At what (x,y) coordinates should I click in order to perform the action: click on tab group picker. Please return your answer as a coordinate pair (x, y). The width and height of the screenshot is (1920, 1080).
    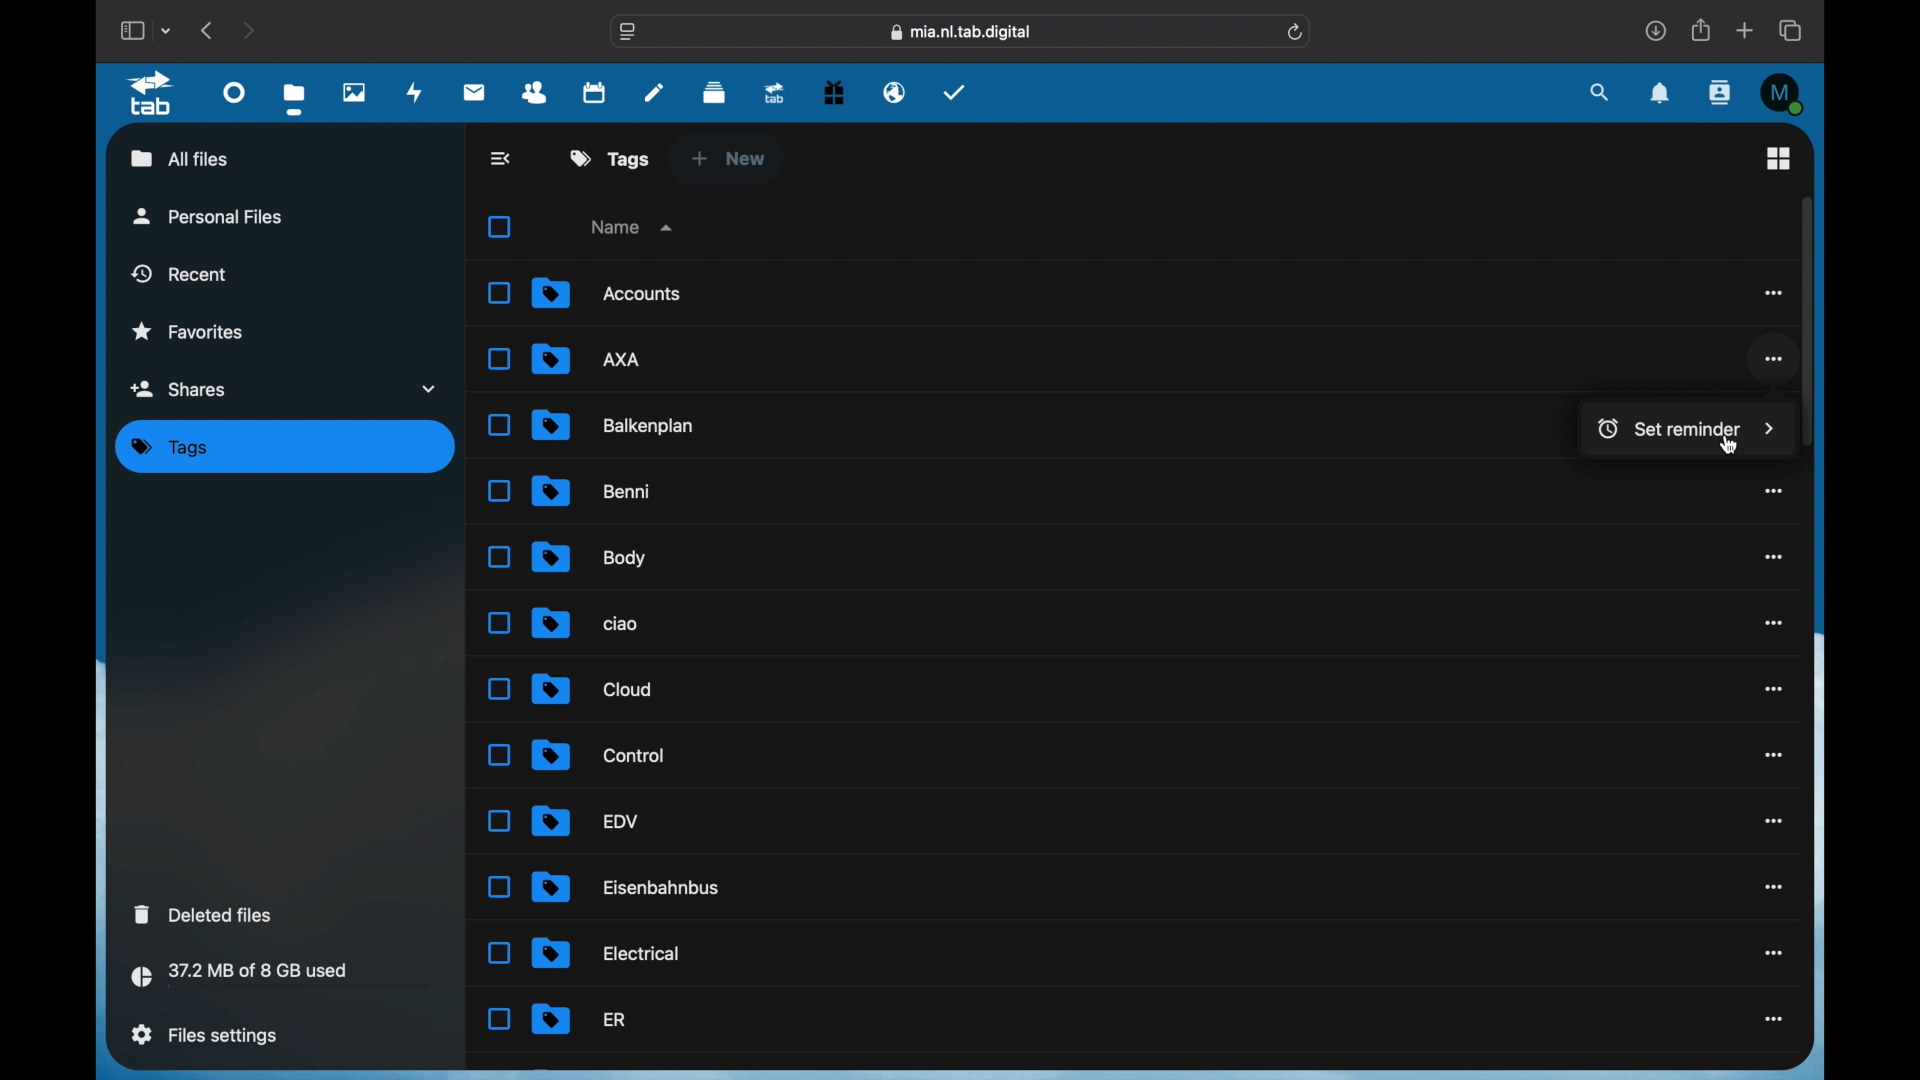
    Looking at the image, I should click on (166, 30).